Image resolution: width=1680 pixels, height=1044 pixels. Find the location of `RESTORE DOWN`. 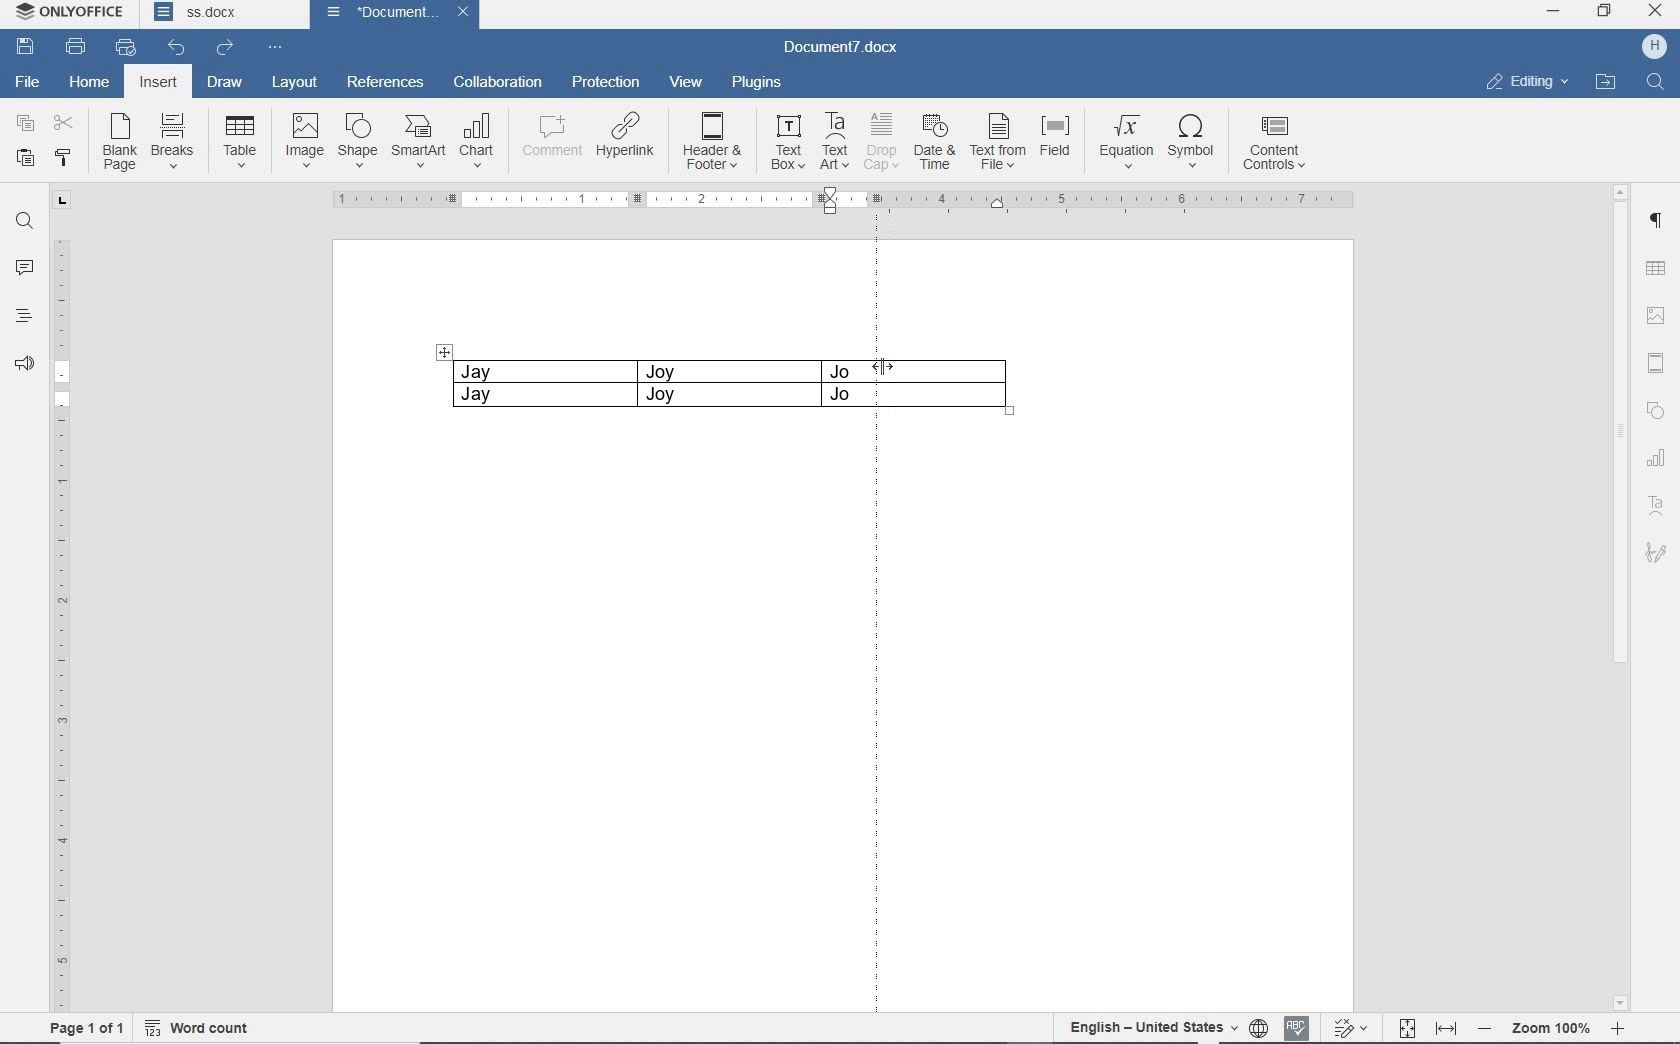

RESTORE DOWN is located at coordinates (1608, 10).